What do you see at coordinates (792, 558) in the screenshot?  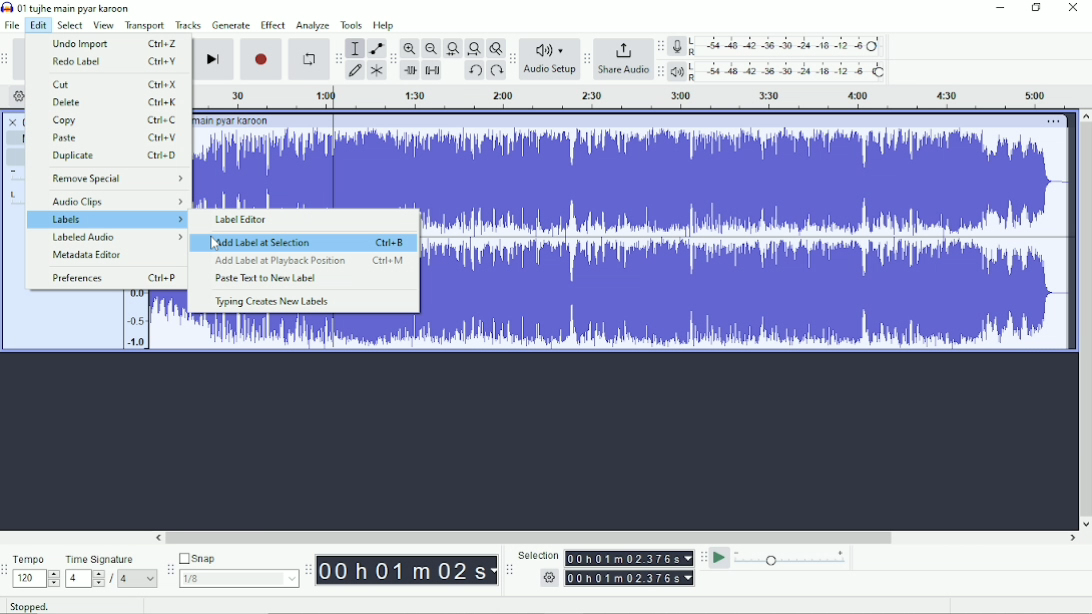 I see `Playback speed` at bounding box center [792, 558].